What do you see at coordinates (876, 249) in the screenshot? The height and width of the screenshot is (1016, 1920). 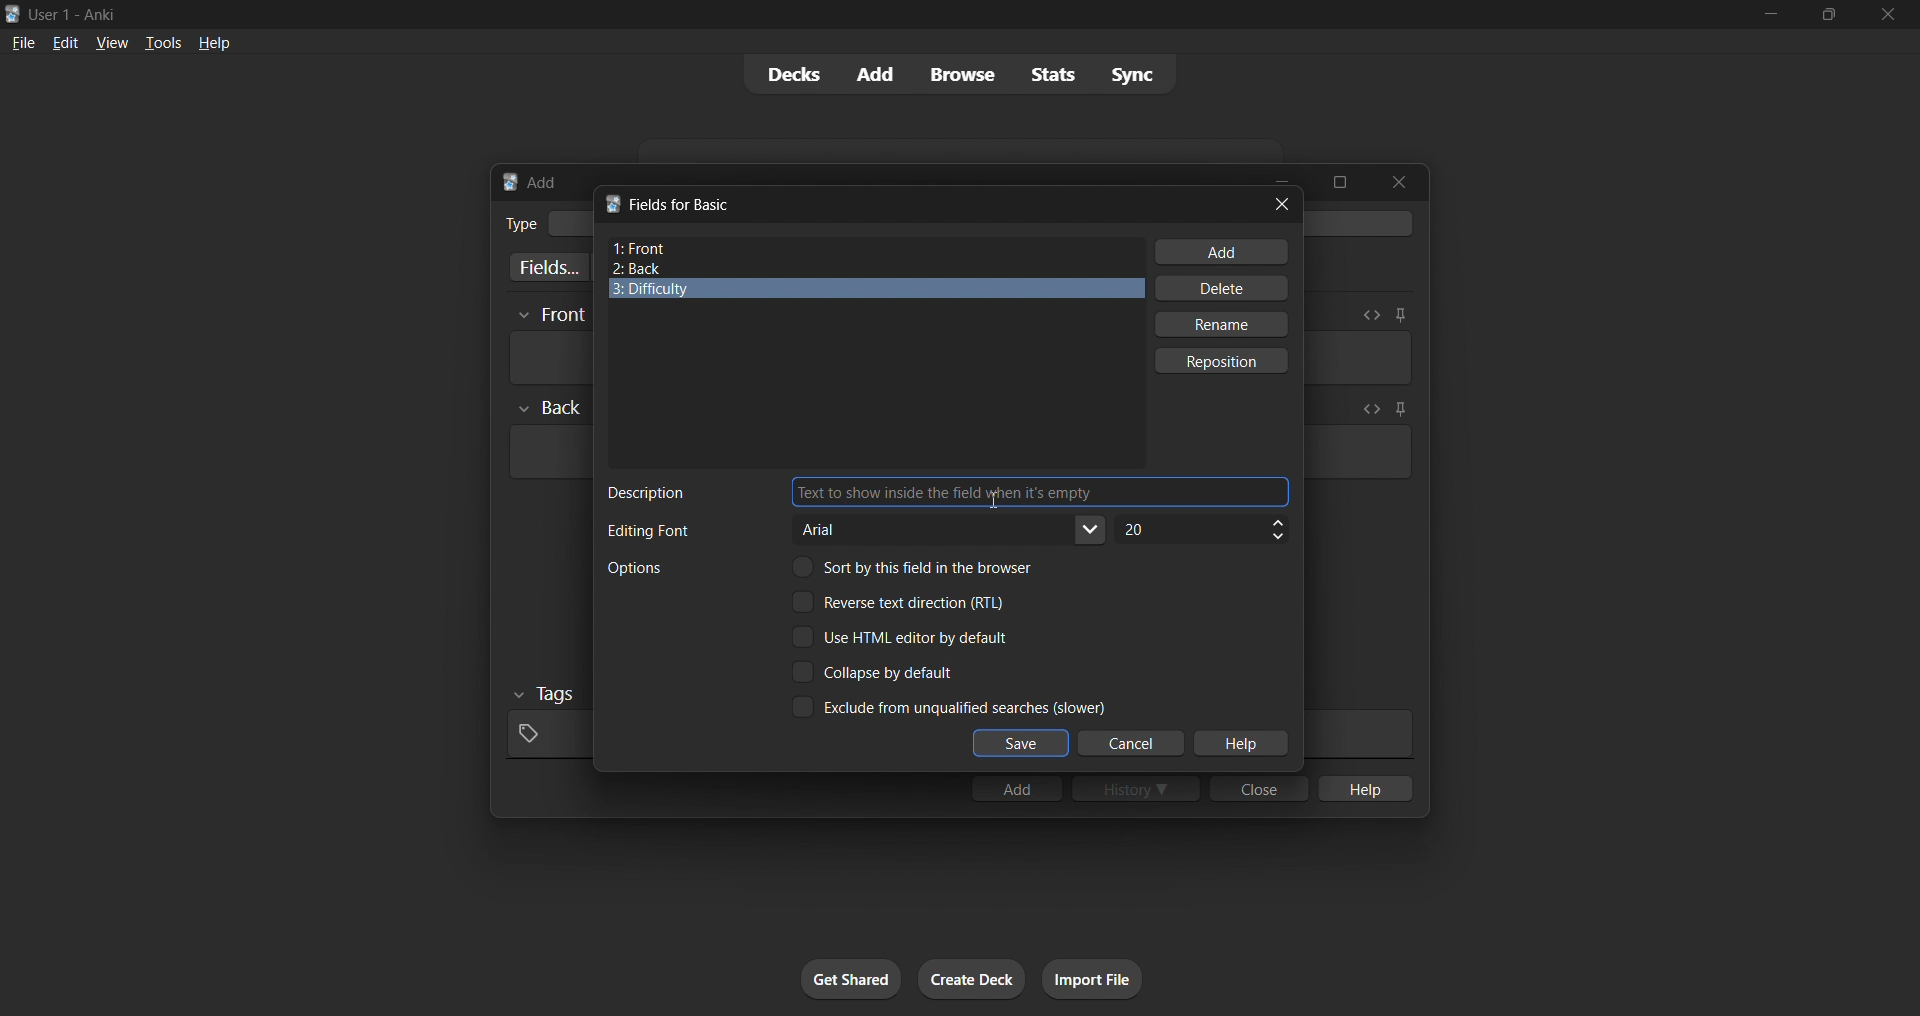 I see `front field` at bounding box center [876, 249].